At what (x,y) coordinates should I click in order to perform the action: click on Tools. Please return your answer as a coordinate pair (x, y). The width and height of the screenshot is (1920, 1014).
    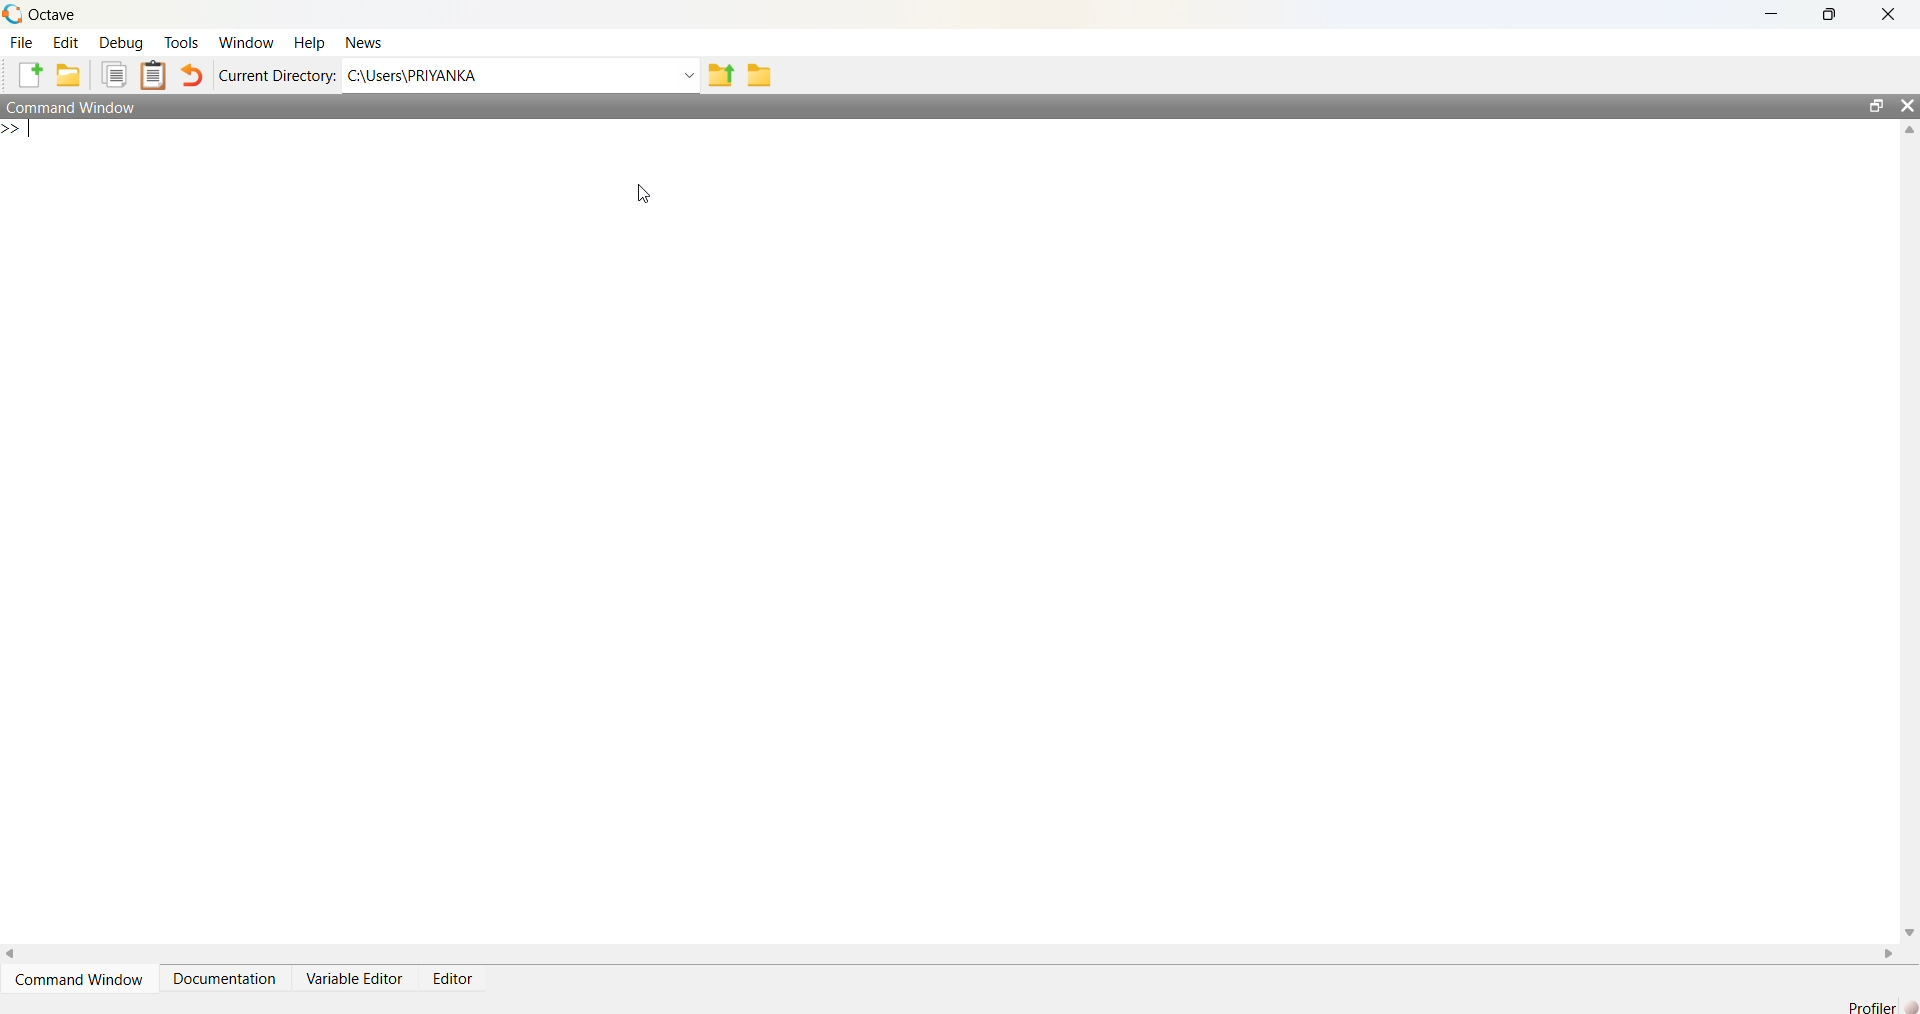
    Looking at the image, I should click on (184, 42).